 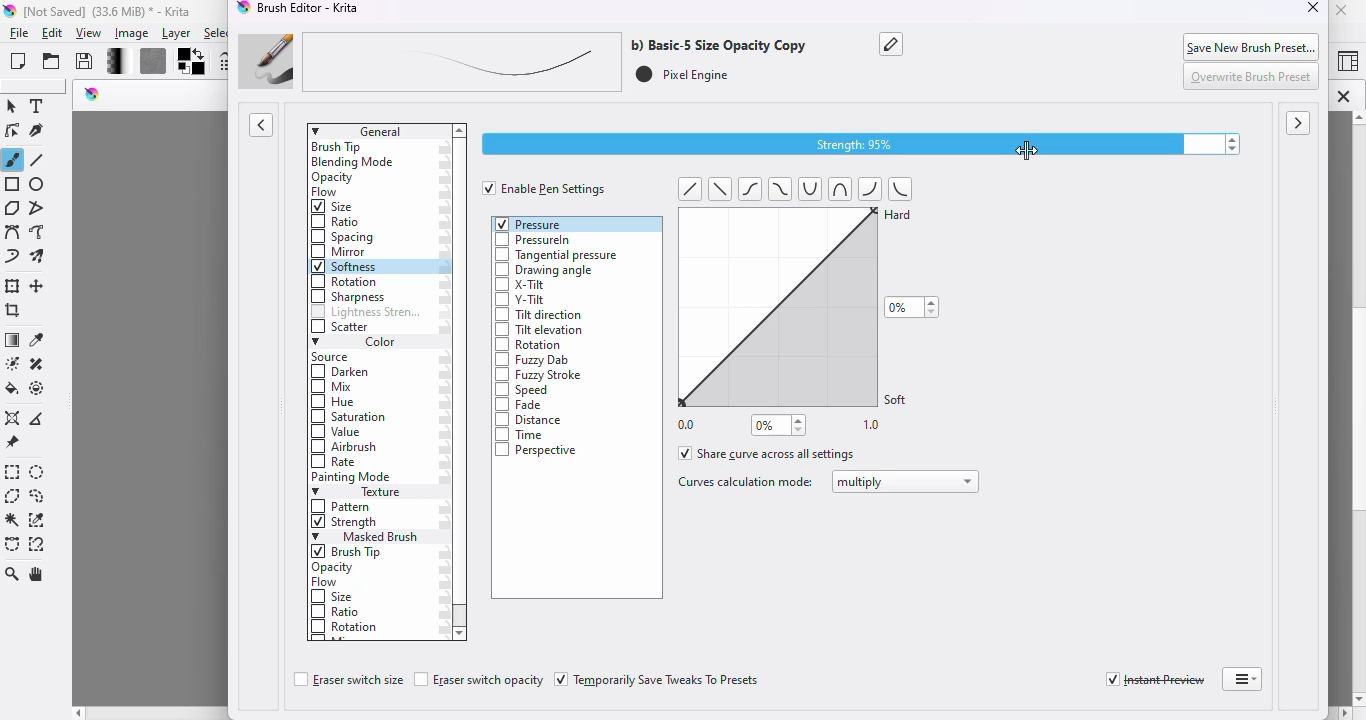 I want to click on logo, so click(x=93, y=94).